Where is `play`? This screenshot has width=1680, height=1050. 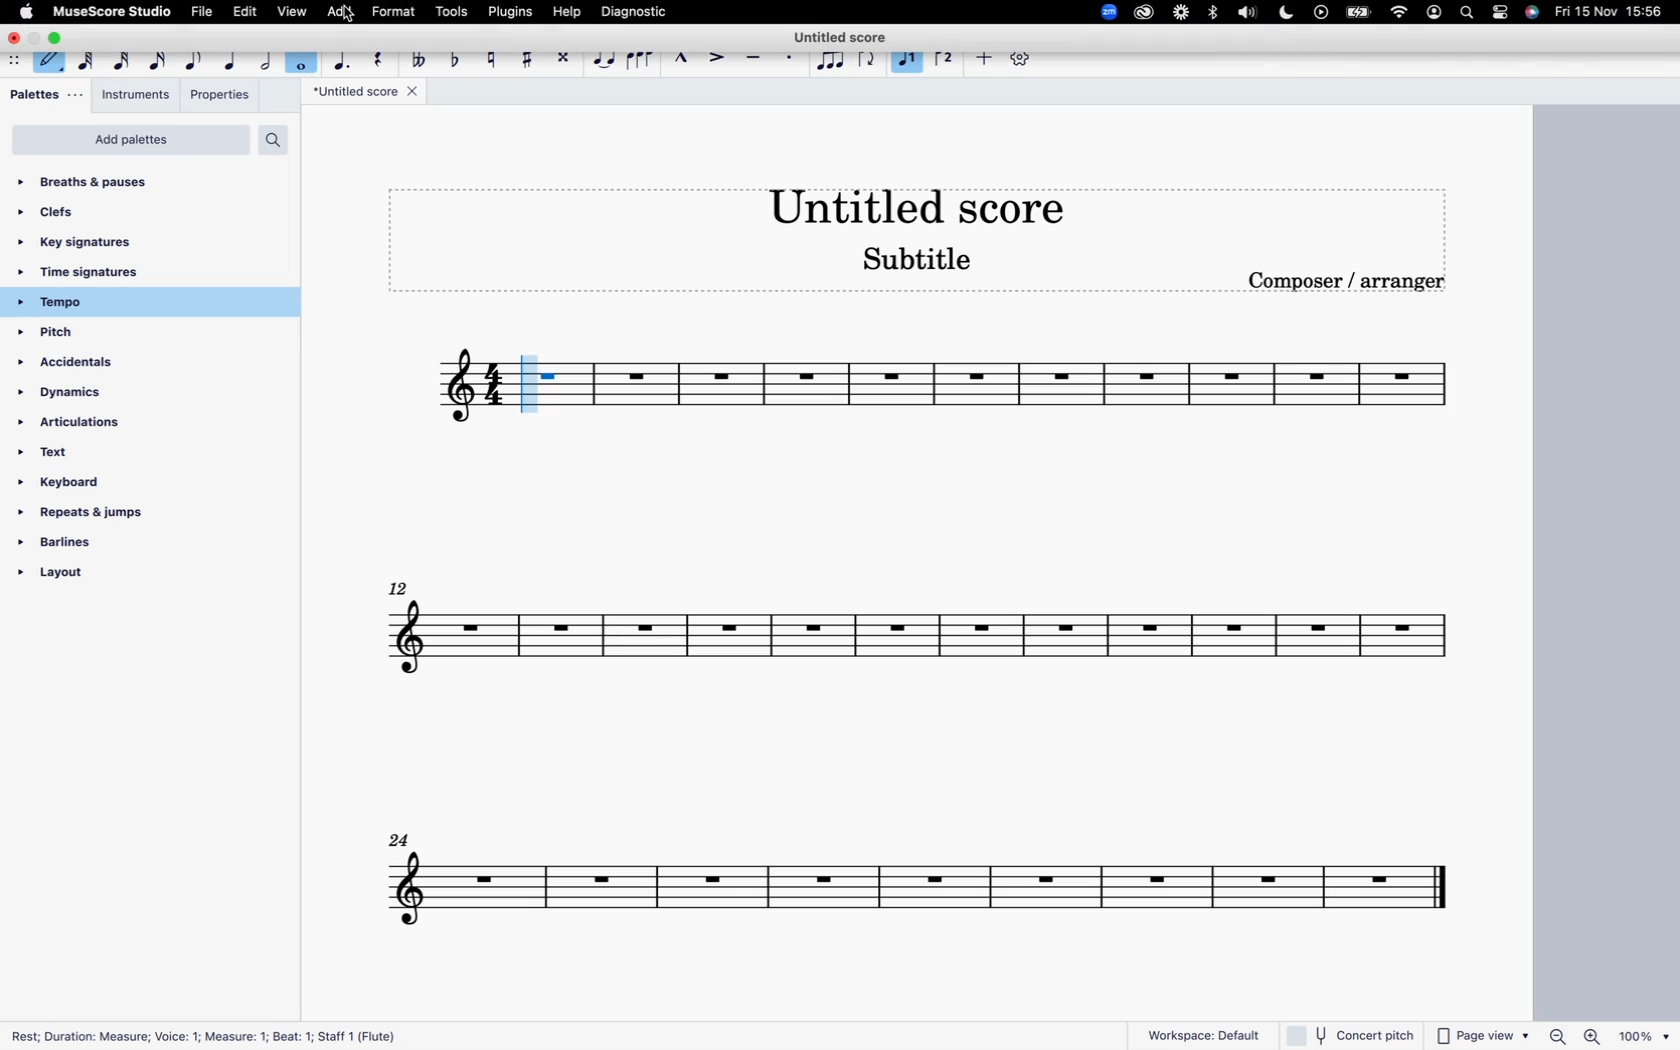 play is located at coordinates (1321, 14).